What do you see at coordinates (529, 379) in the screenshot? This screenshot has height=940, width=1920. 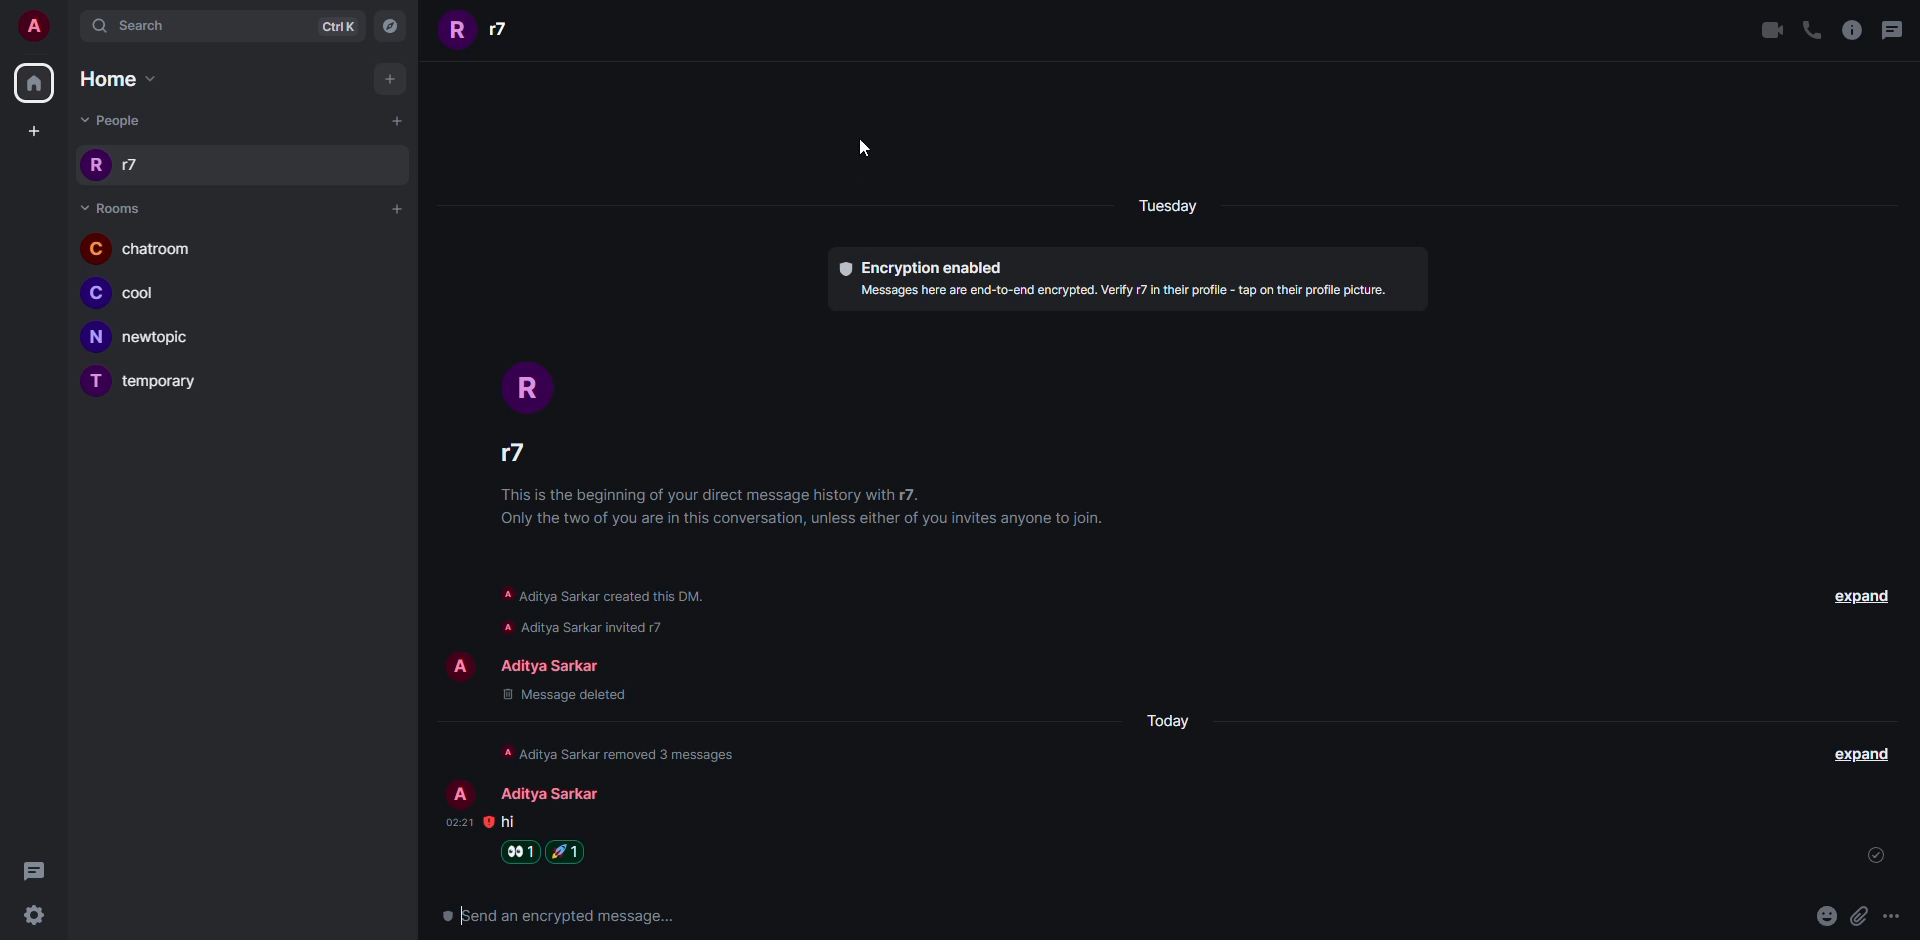 I see `profile` at bounding box center [529, 379].